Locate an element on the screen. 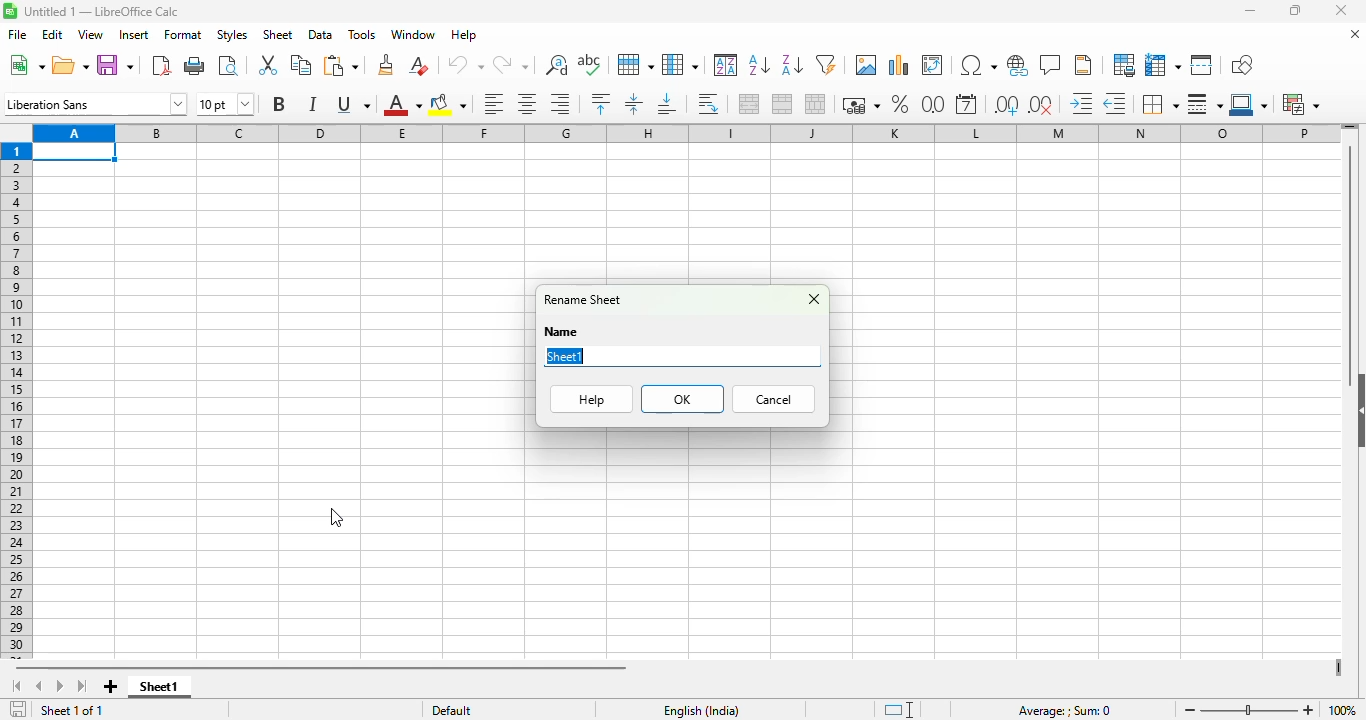  Typing is located at coordinates (583, 356).